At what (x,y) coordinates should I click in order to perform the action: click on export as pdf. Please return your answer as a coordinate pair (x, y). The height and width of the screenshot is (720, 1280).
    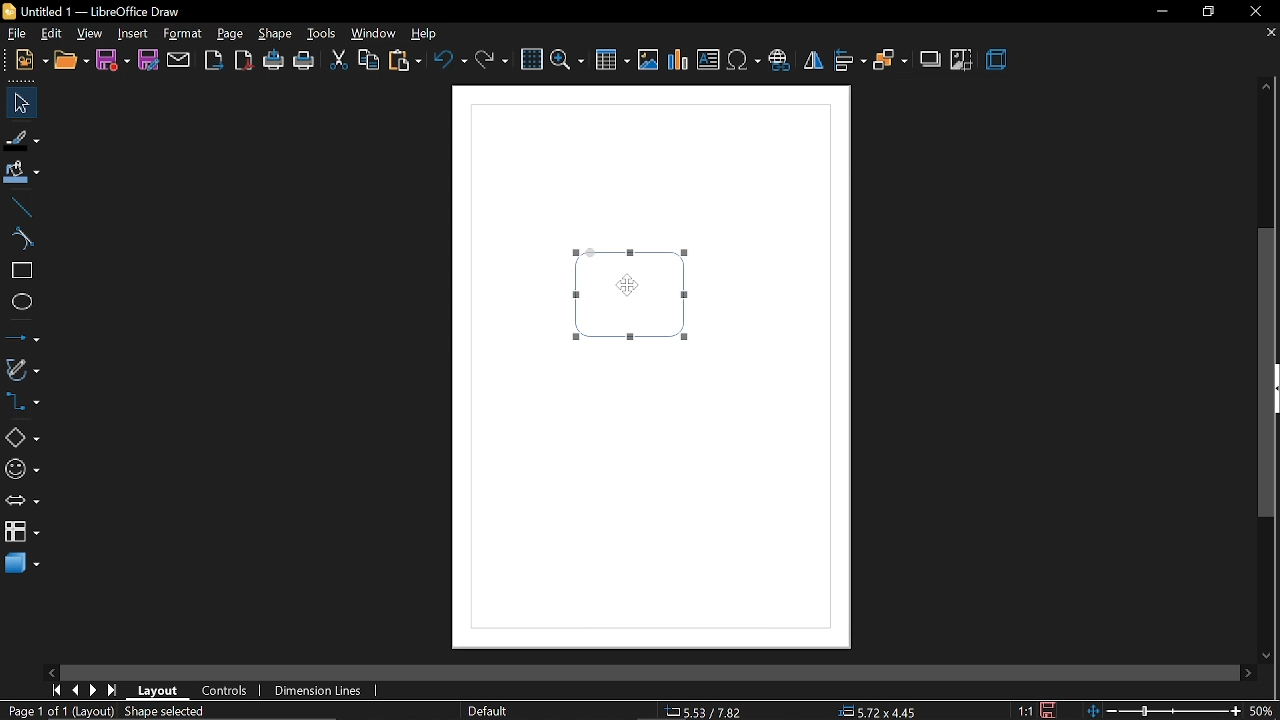
    Looking at the image, I should click on (245, 63).